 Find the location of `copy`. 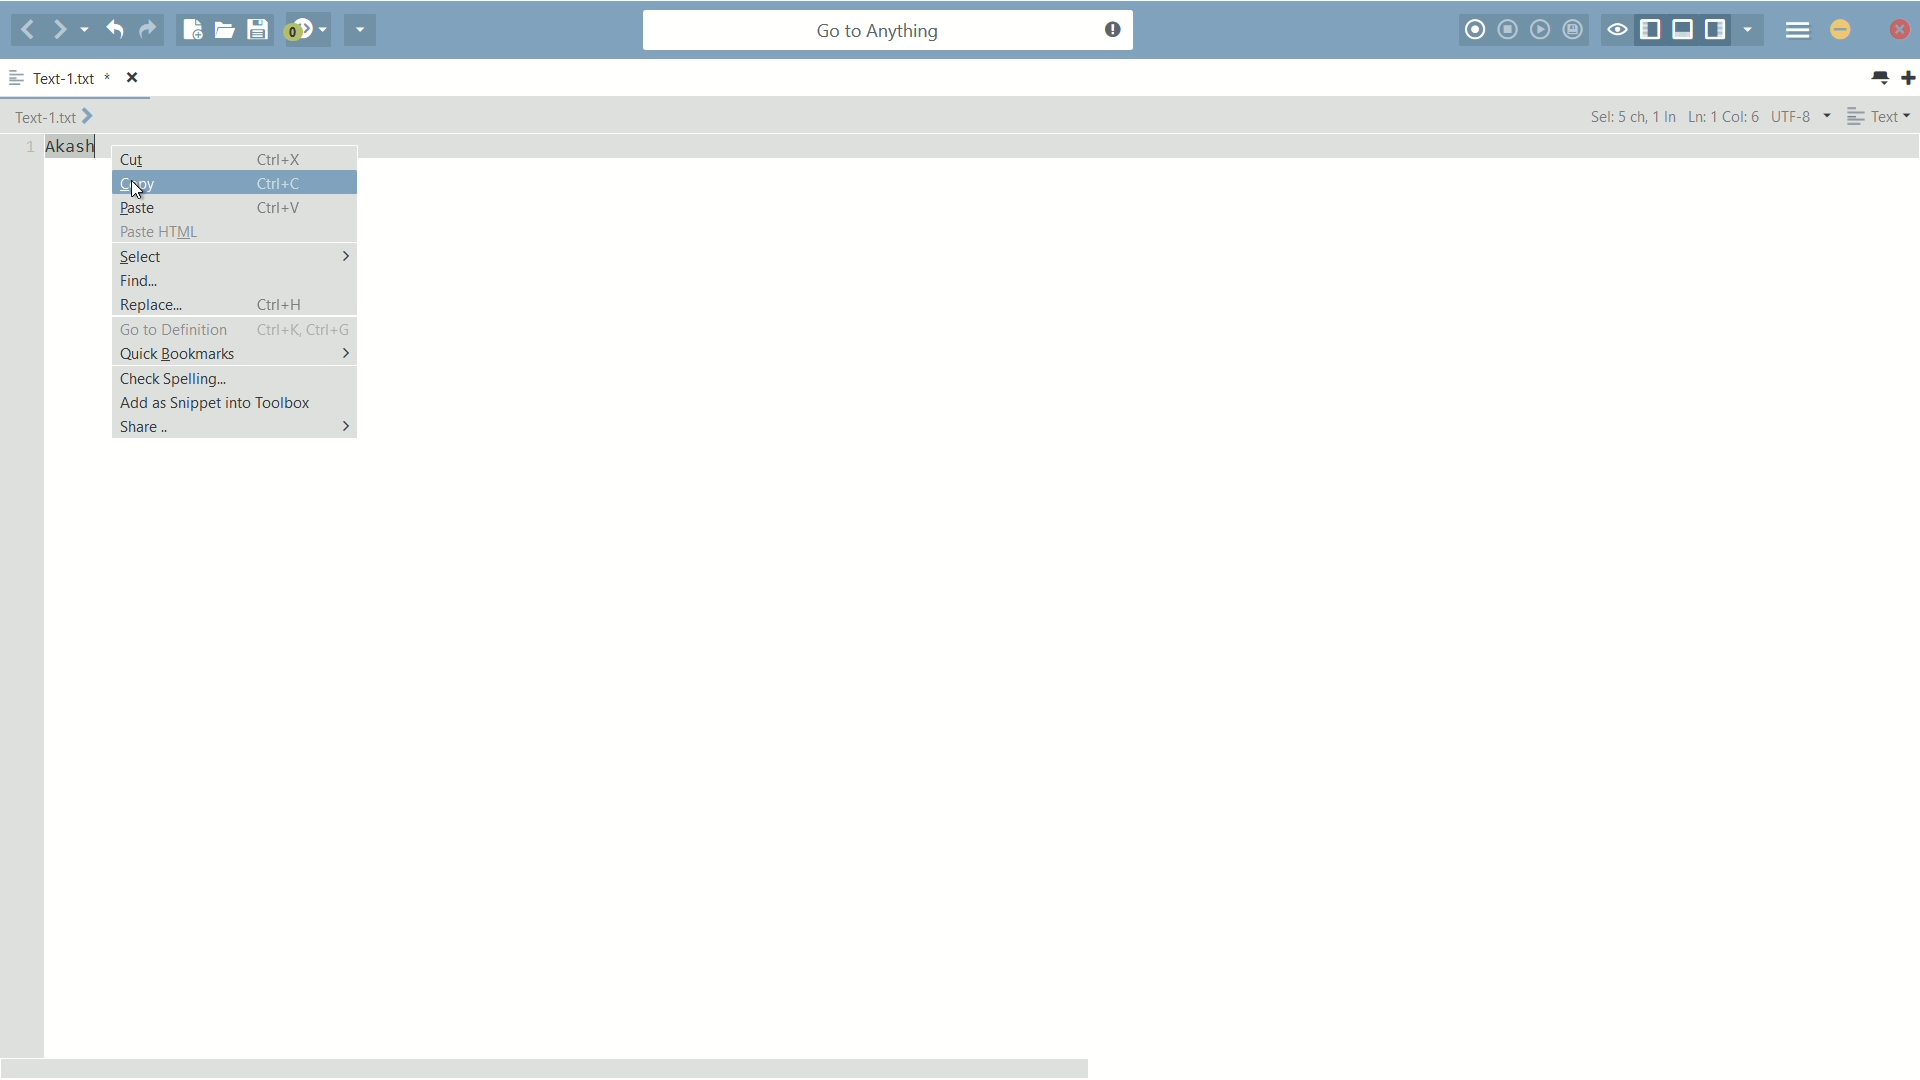

copy is located at coordinates (234, 182).